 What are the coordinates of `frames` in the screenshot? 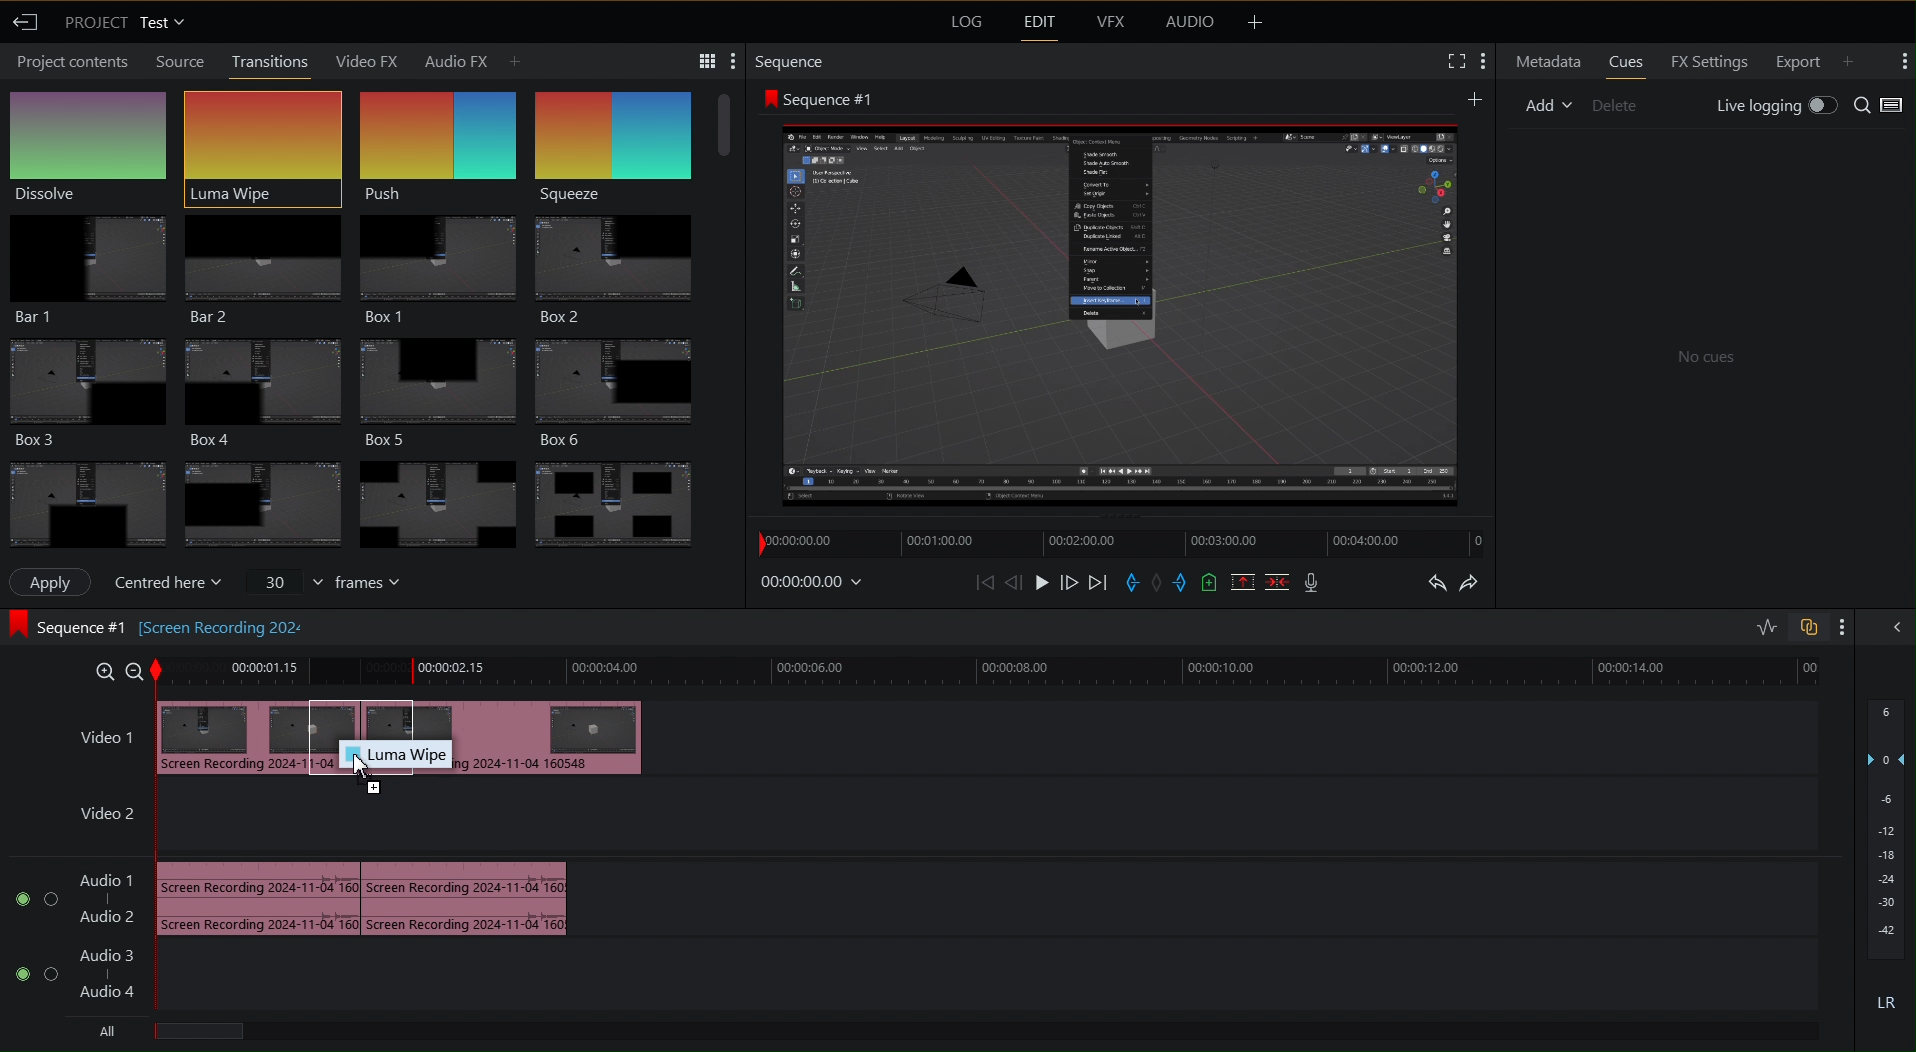 It's located at (324, 583).